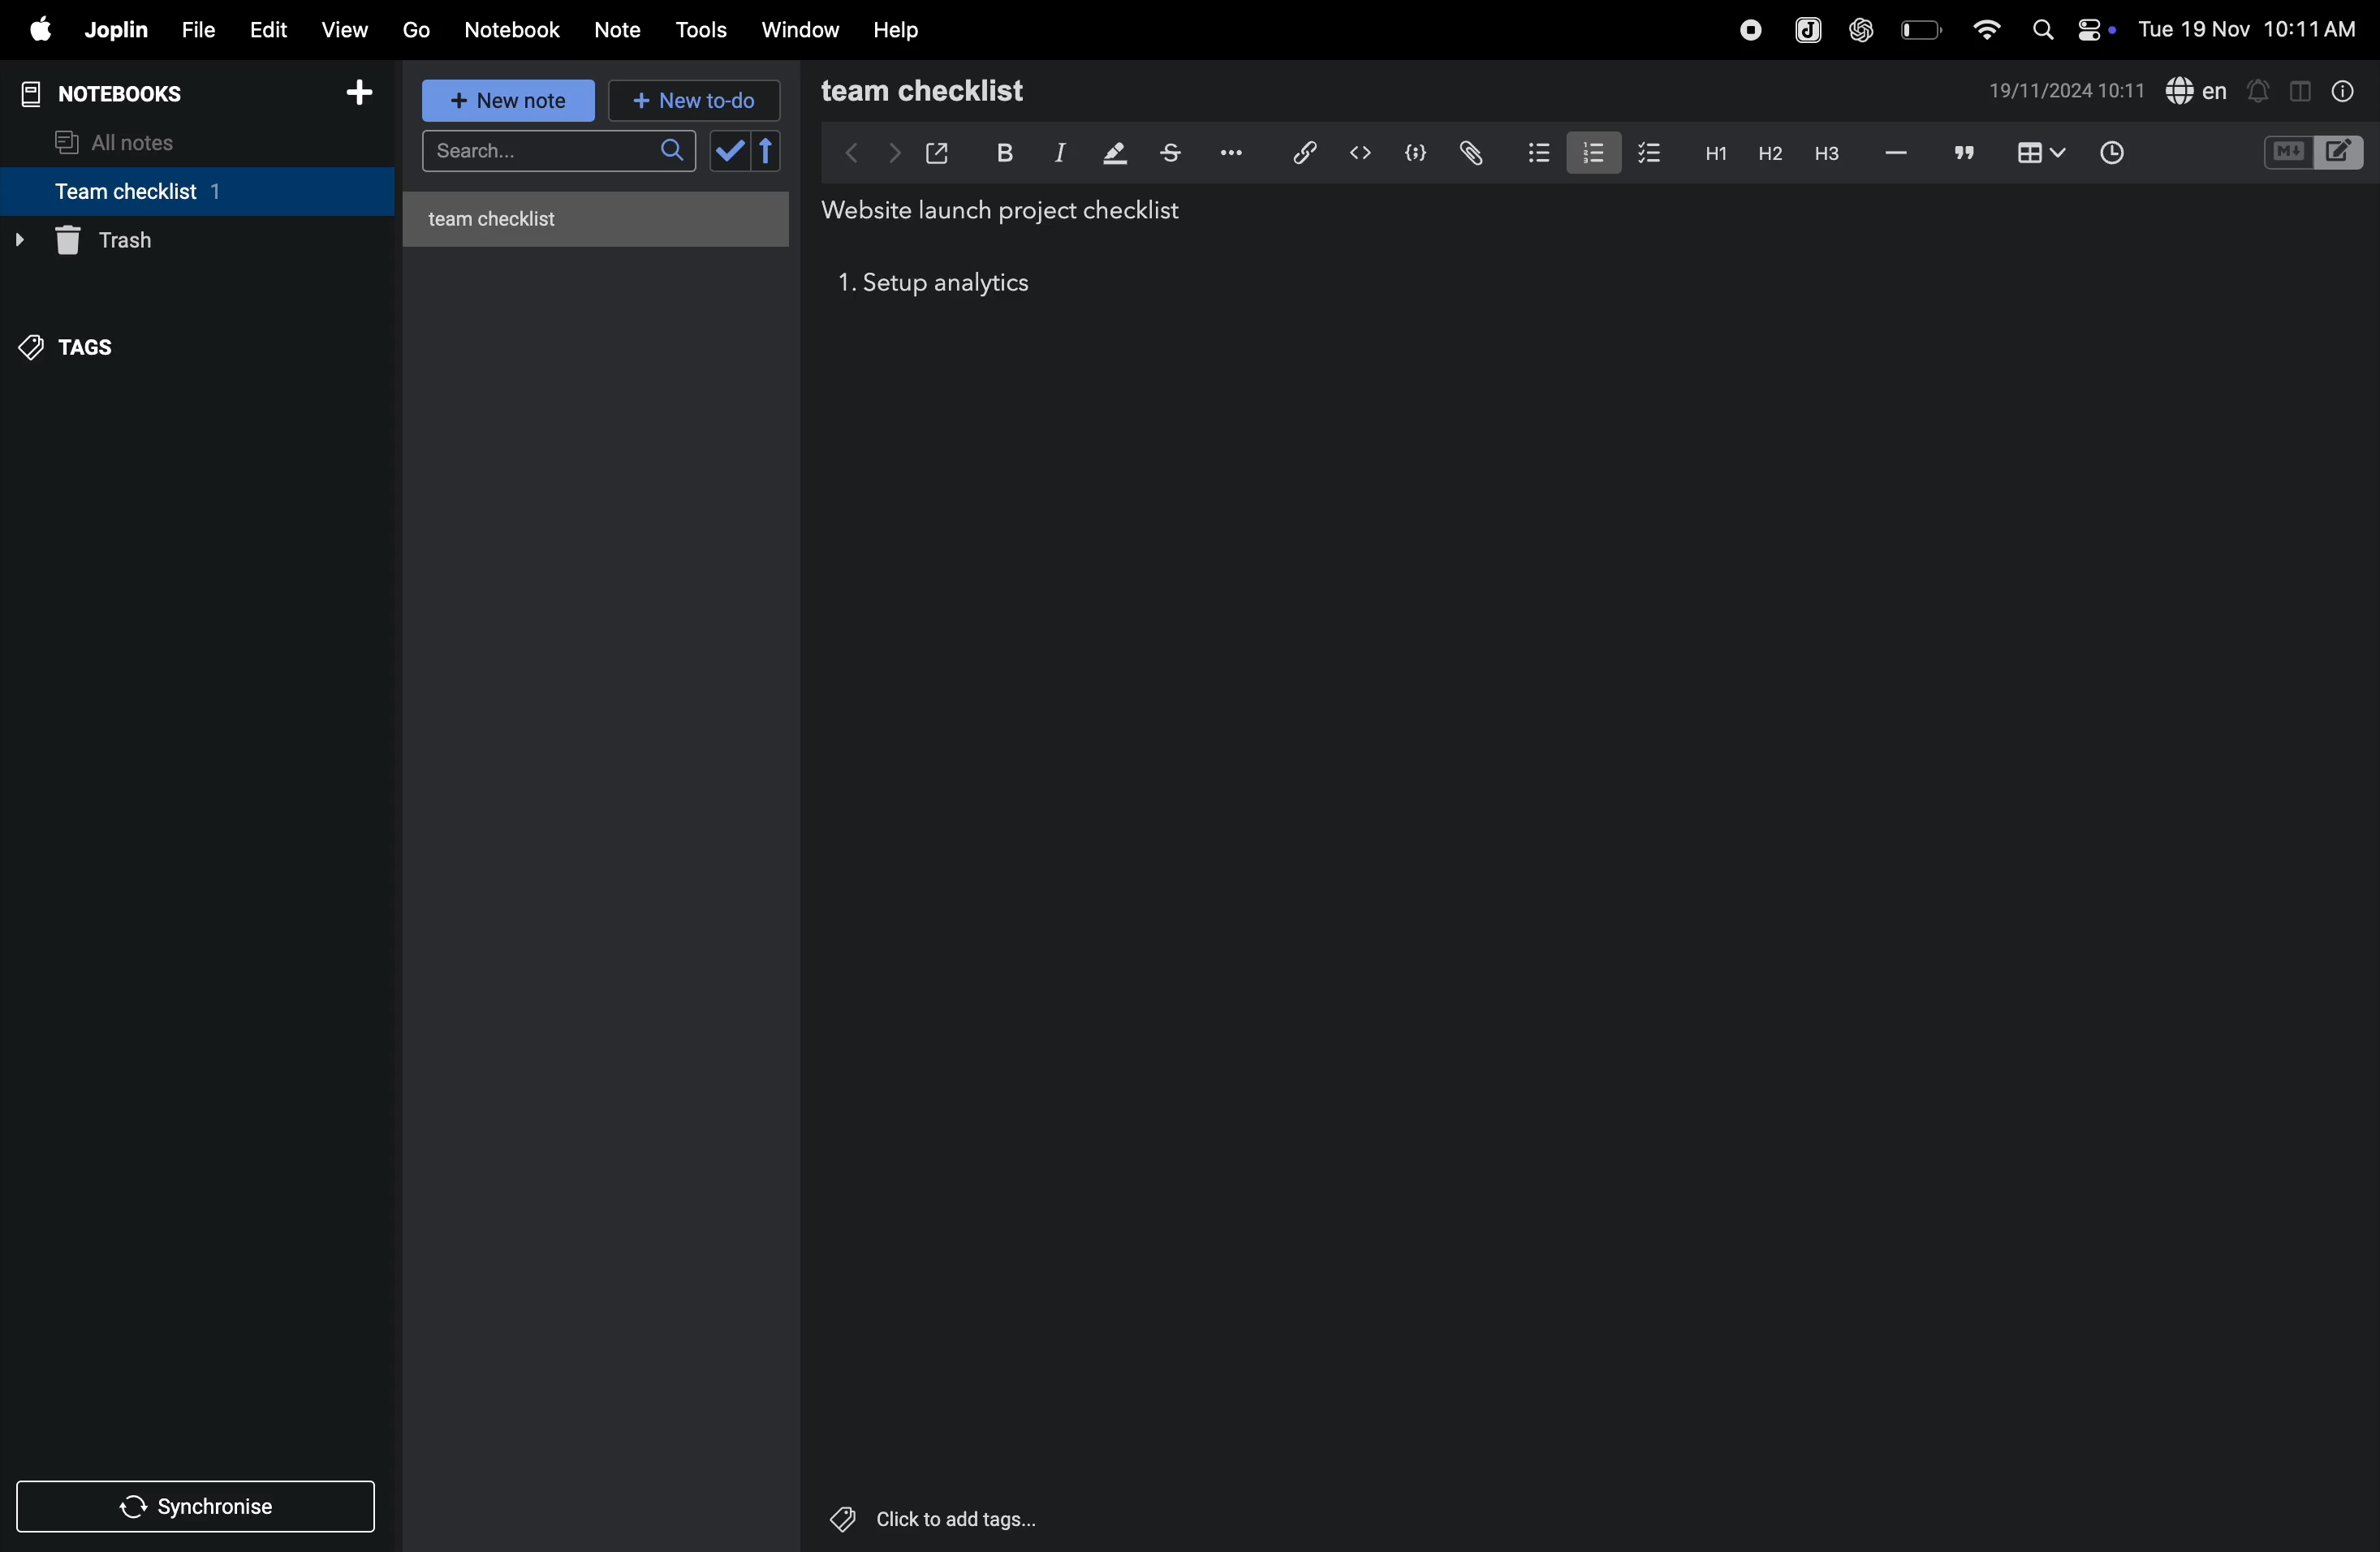 Image resolution: width=2380 pixels, height=1552 pixels. What do you see at coordinates (1980, 28) in the screenshot?
I see `wifi` at bounding box center [1980, 28].